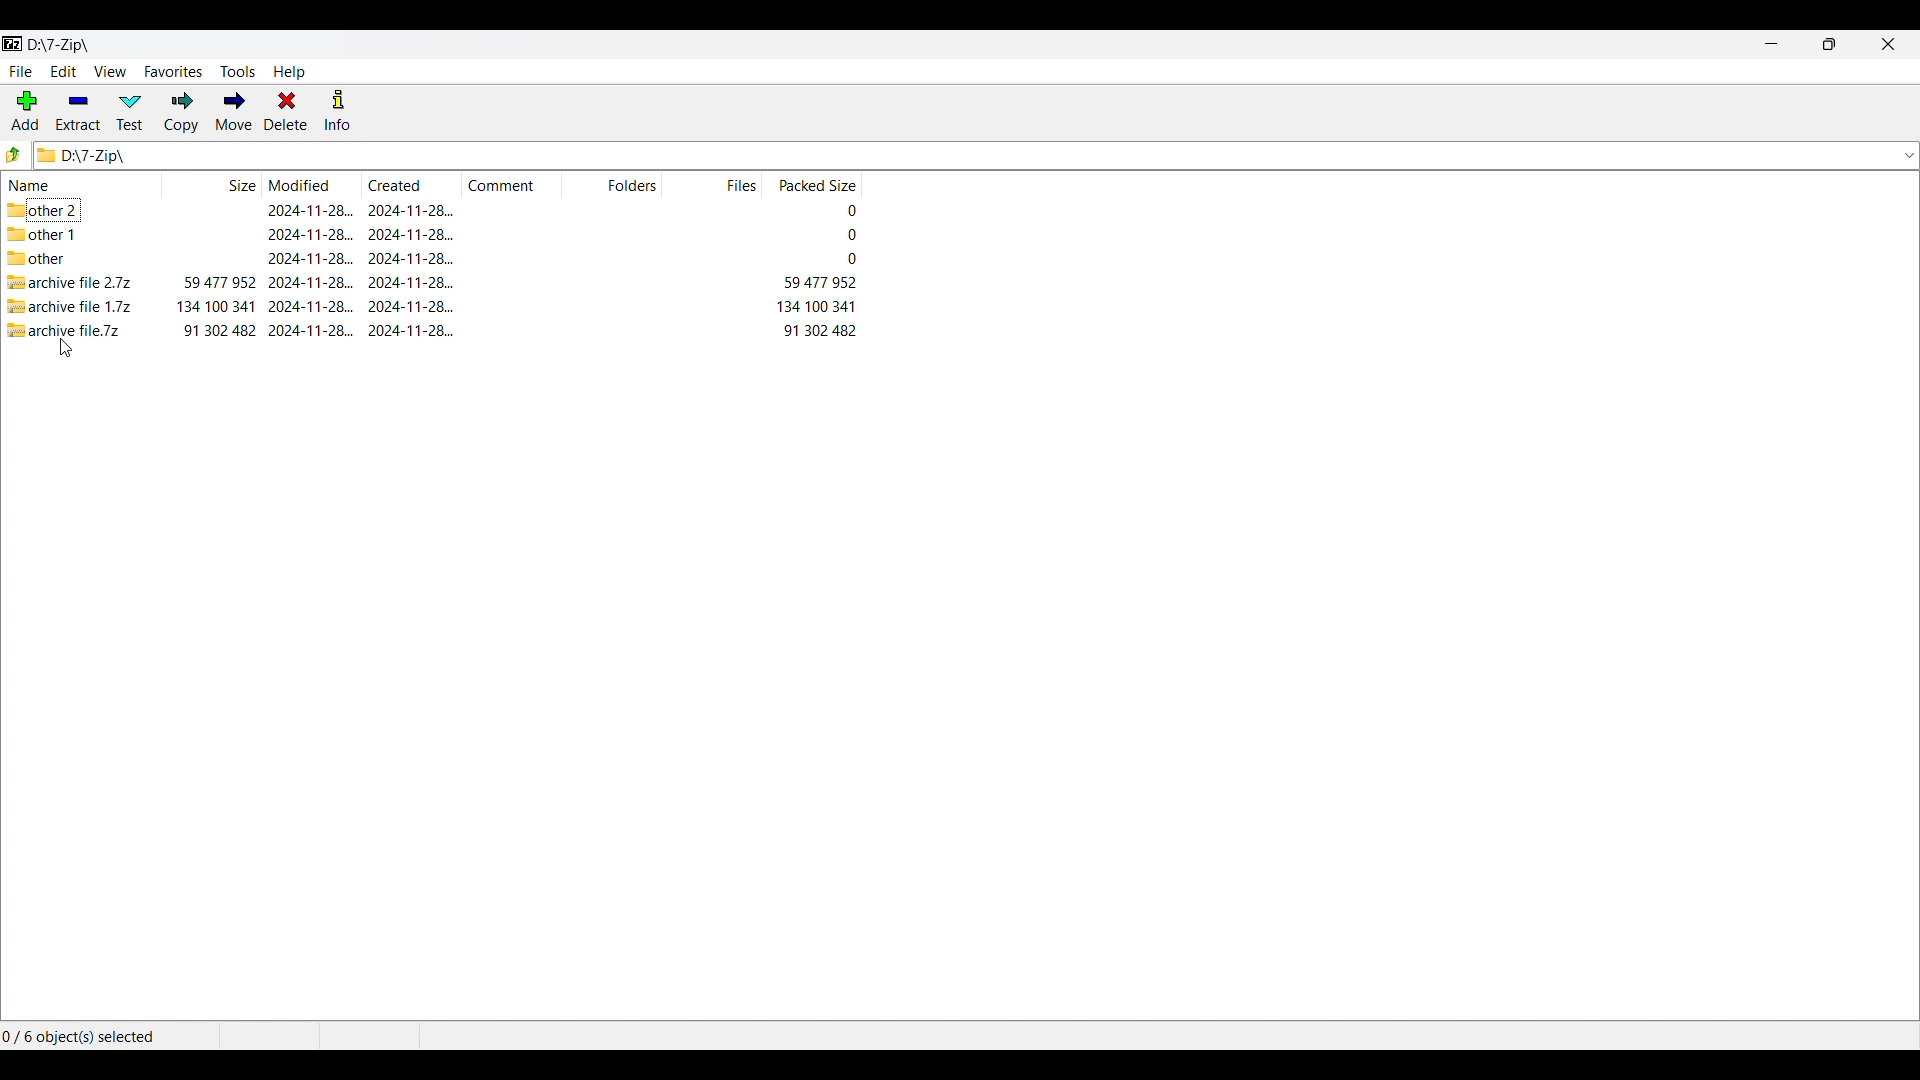 The height and width of the screenshot is (1080, 1920). I want to click on dropdown, so click(1903, 155).